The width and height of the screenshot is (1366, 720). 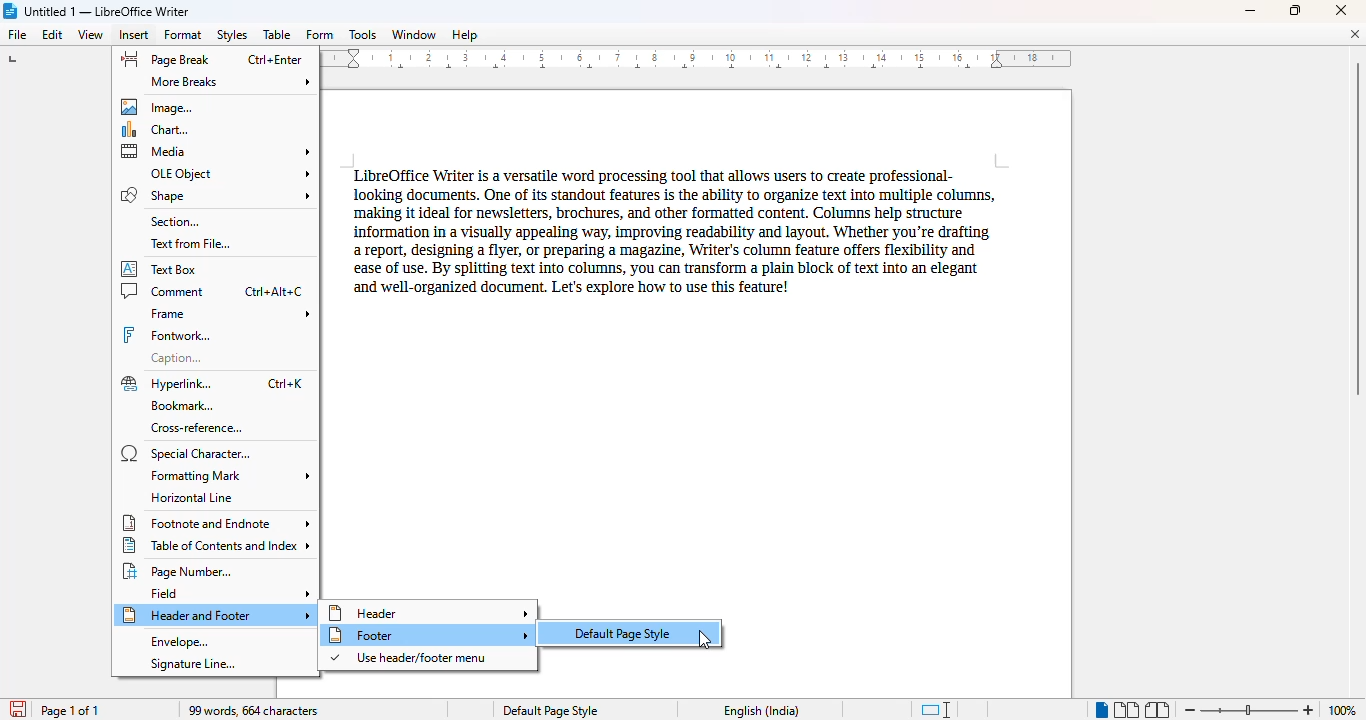 I want to click on click to save document, so click(x=15, y=709).